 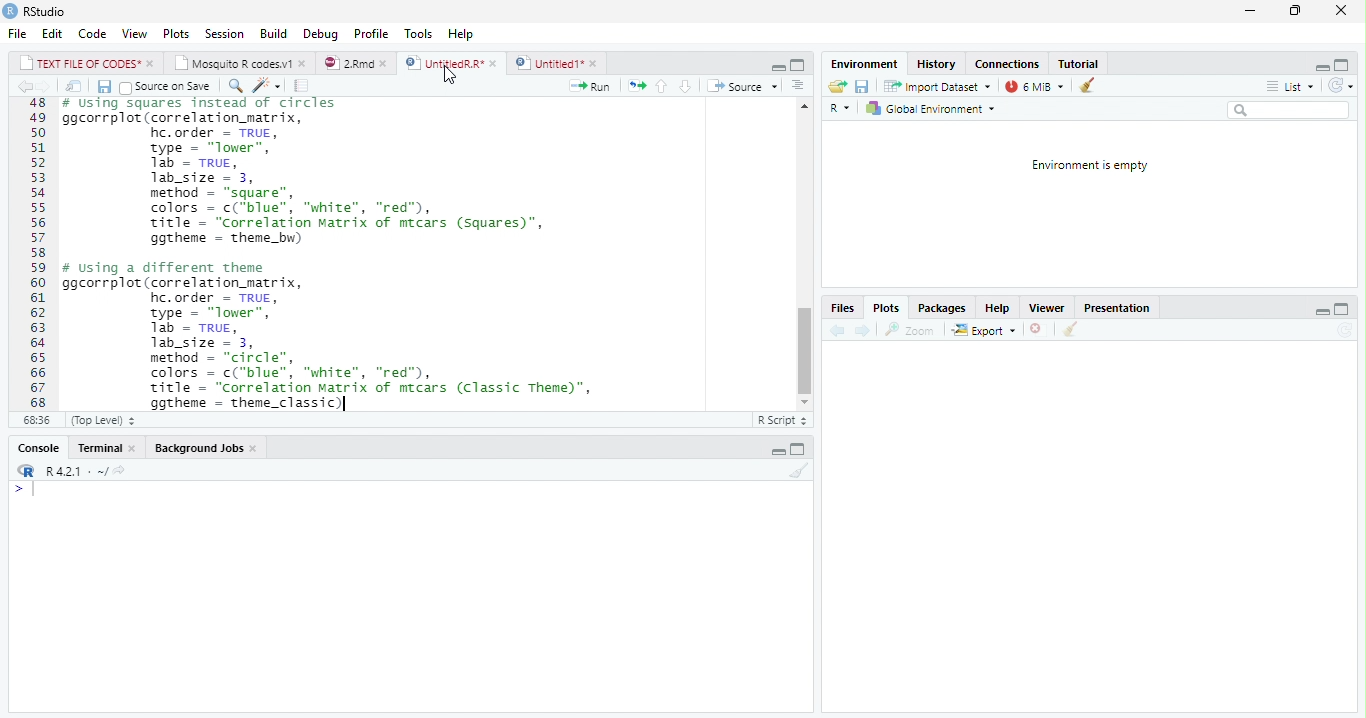 I want to click on clear console, so click(x=800, y=471).